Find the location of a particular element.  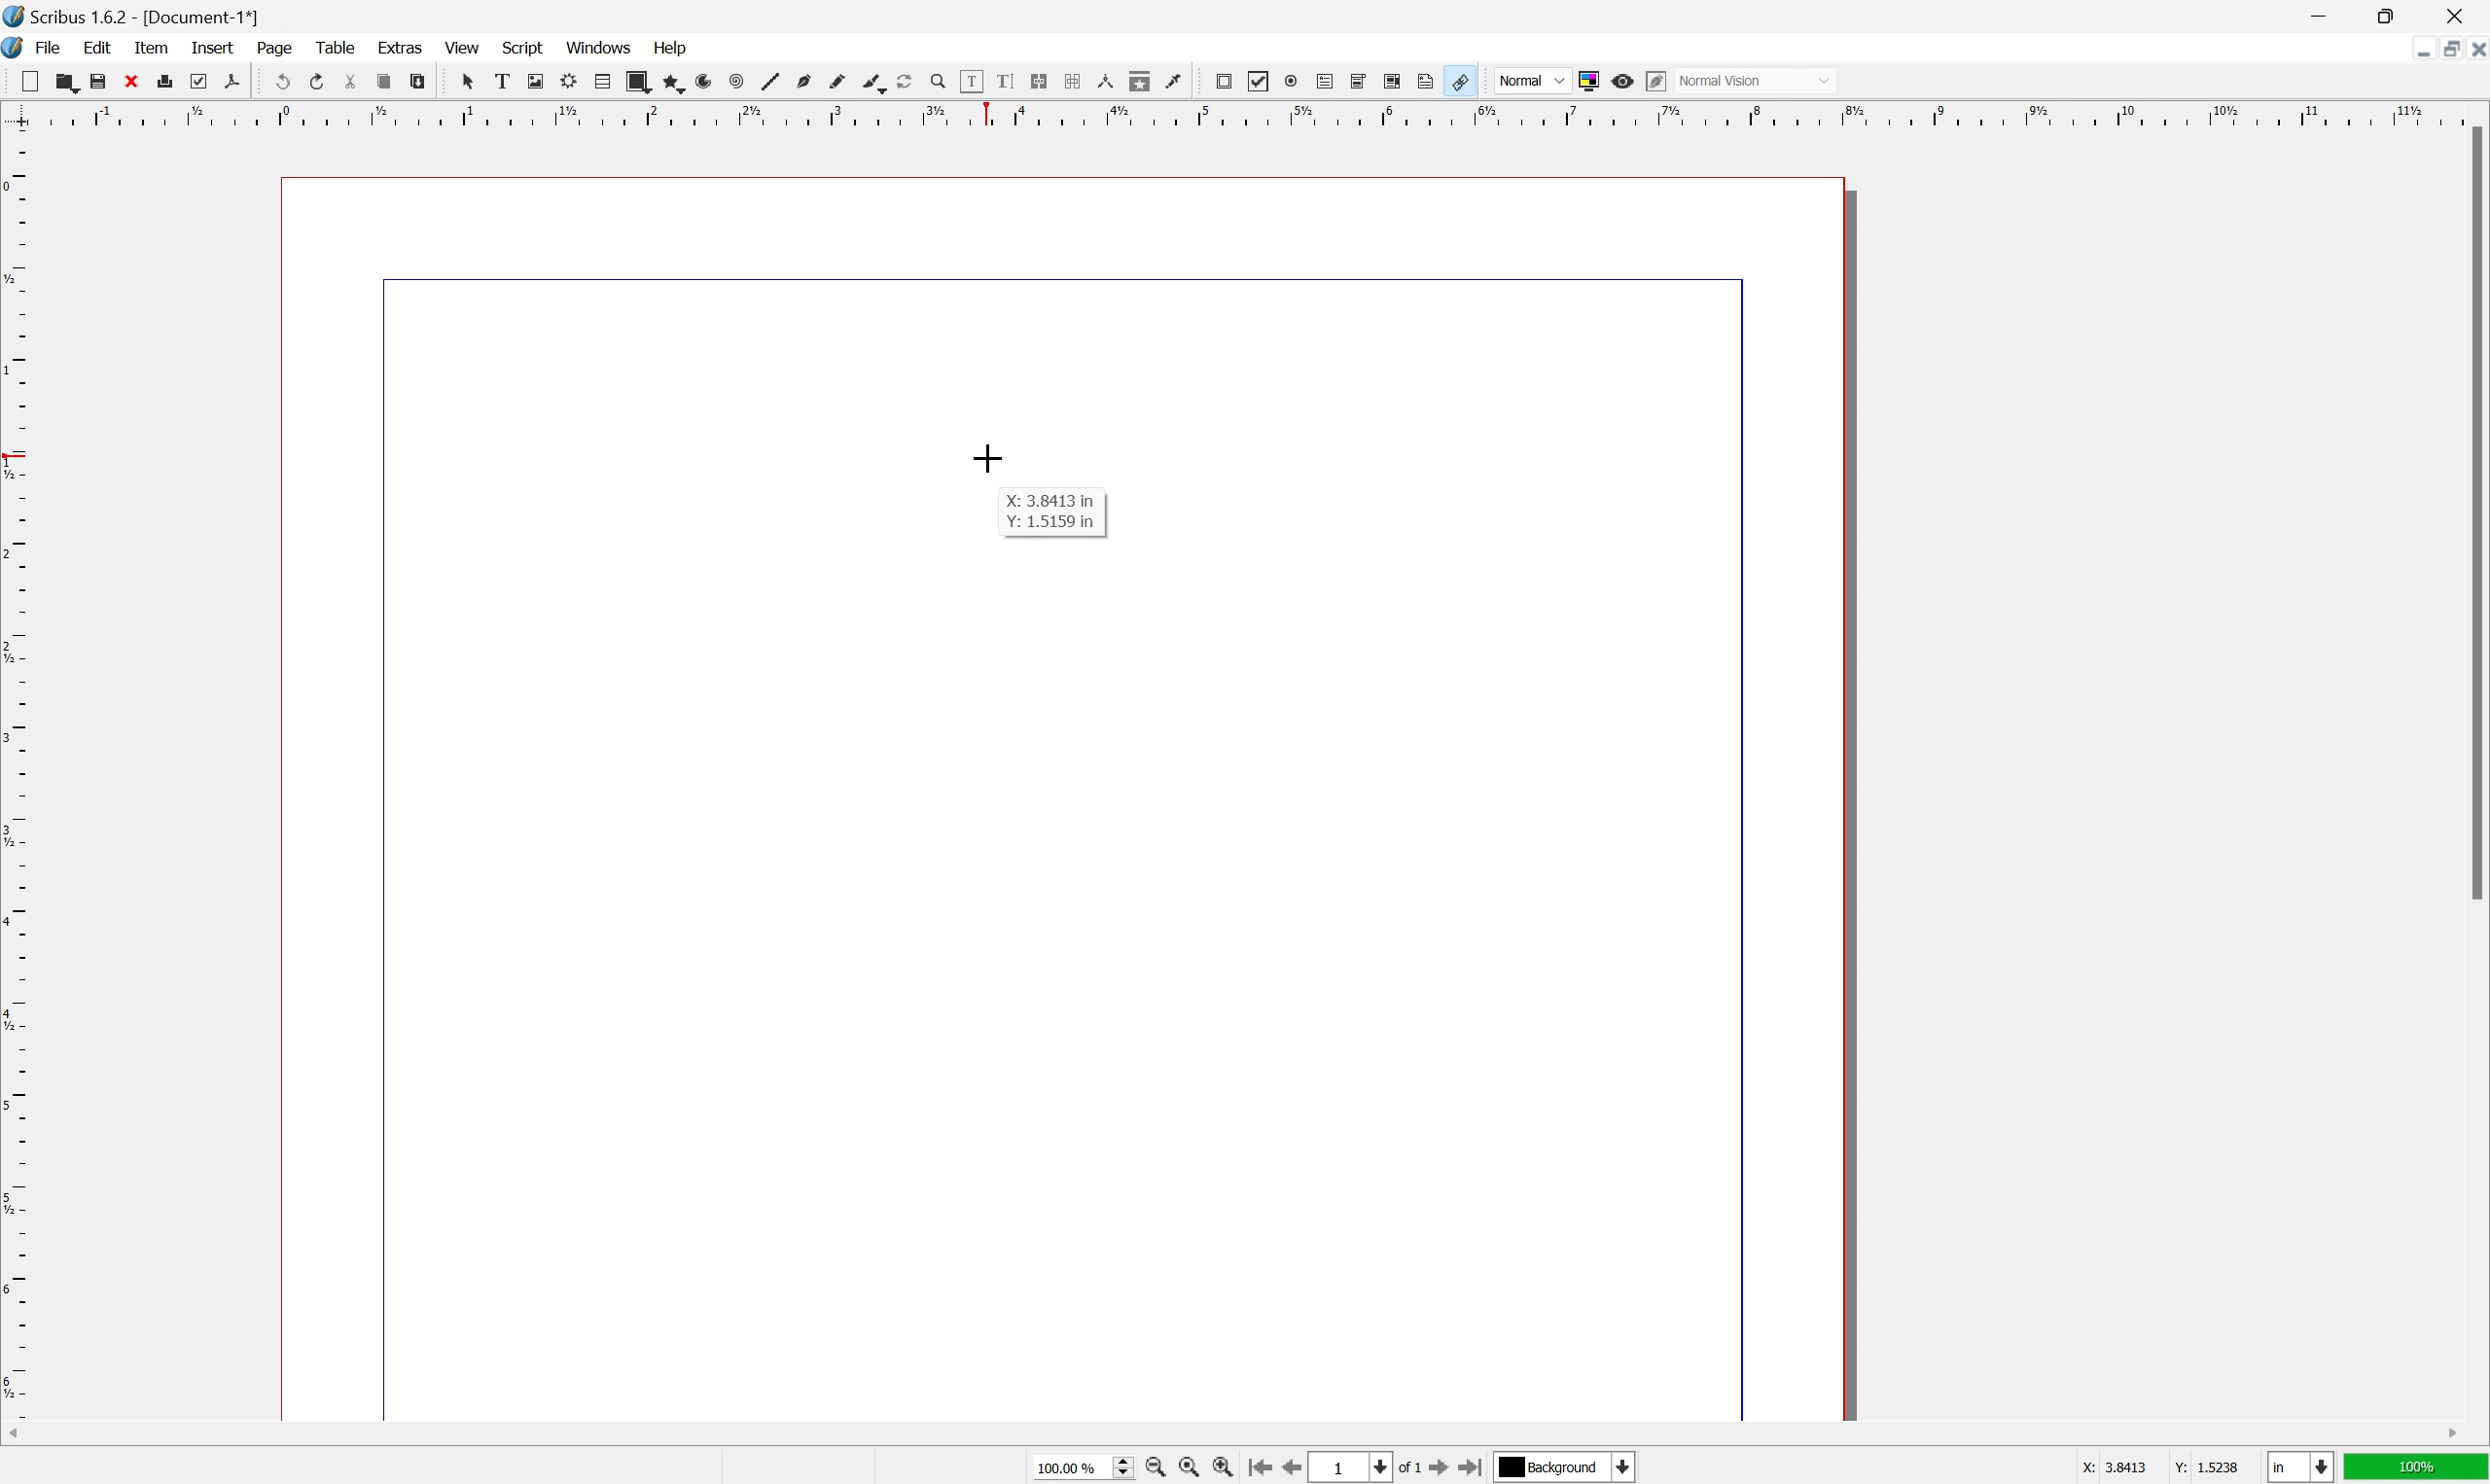

arc is located at coordinates (705, 81).